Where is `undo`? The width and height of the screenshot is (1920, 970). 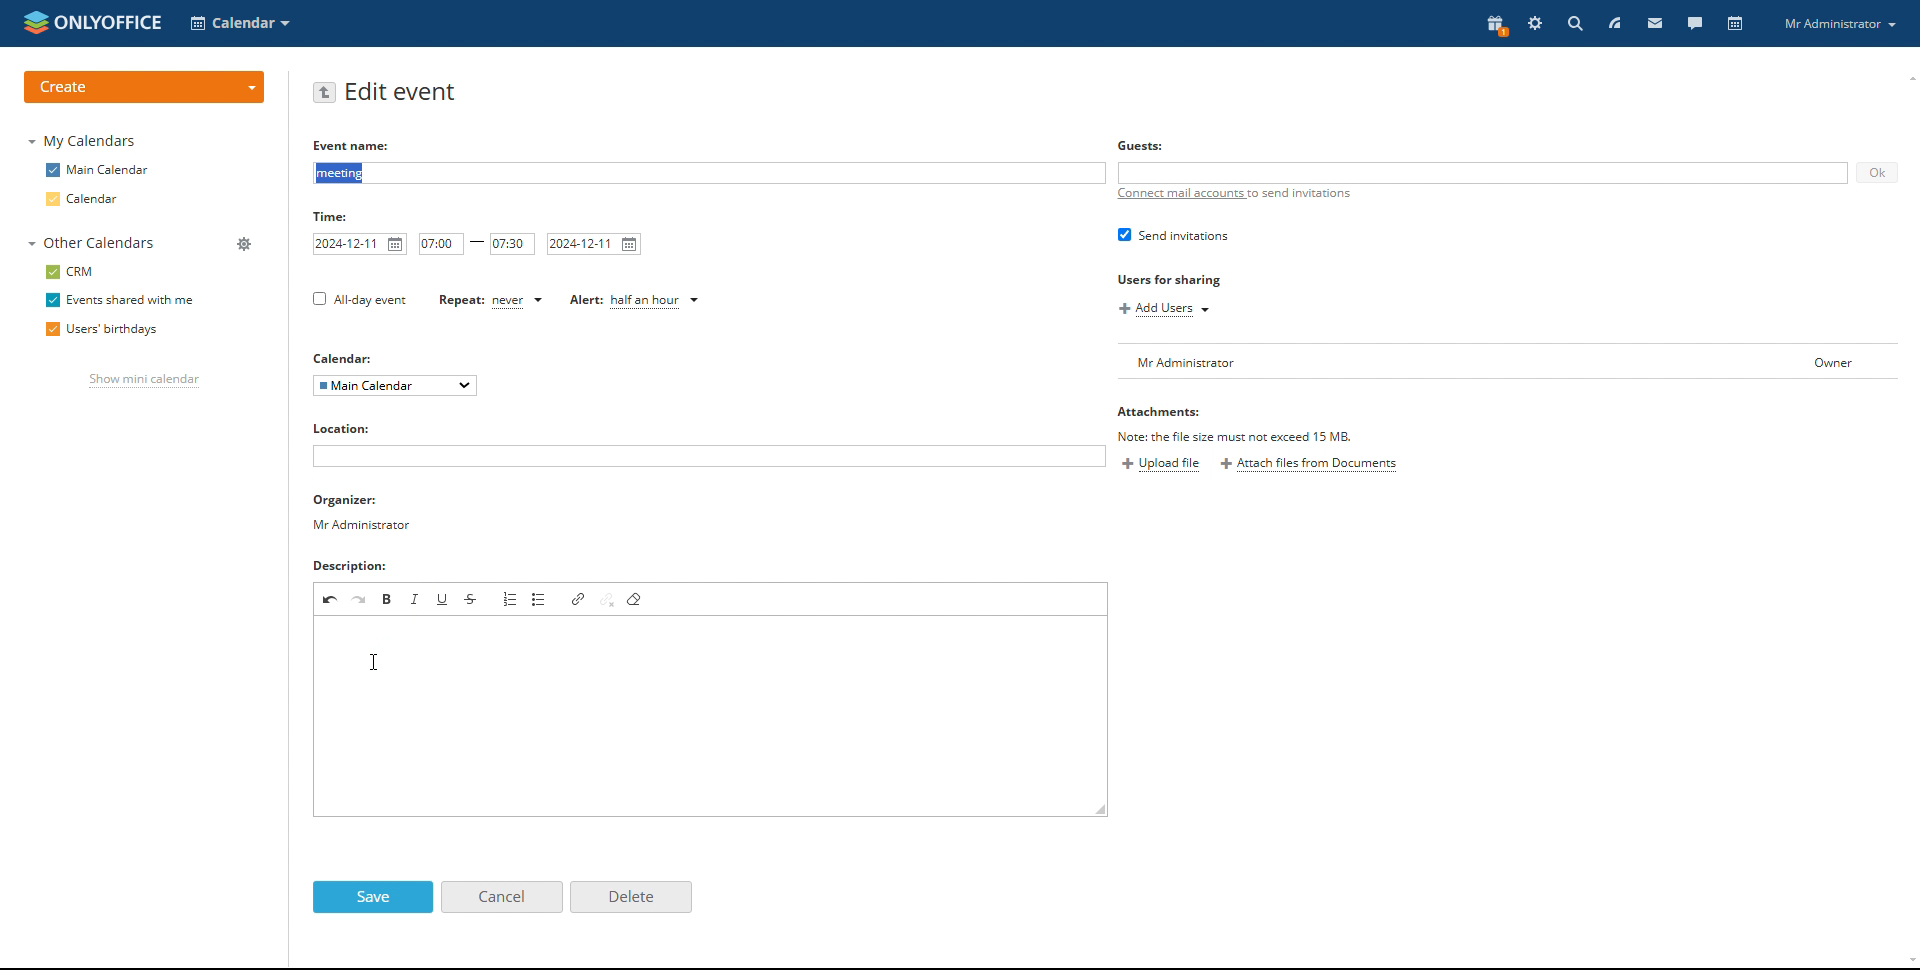 undo is located at coordinates (331, 598).